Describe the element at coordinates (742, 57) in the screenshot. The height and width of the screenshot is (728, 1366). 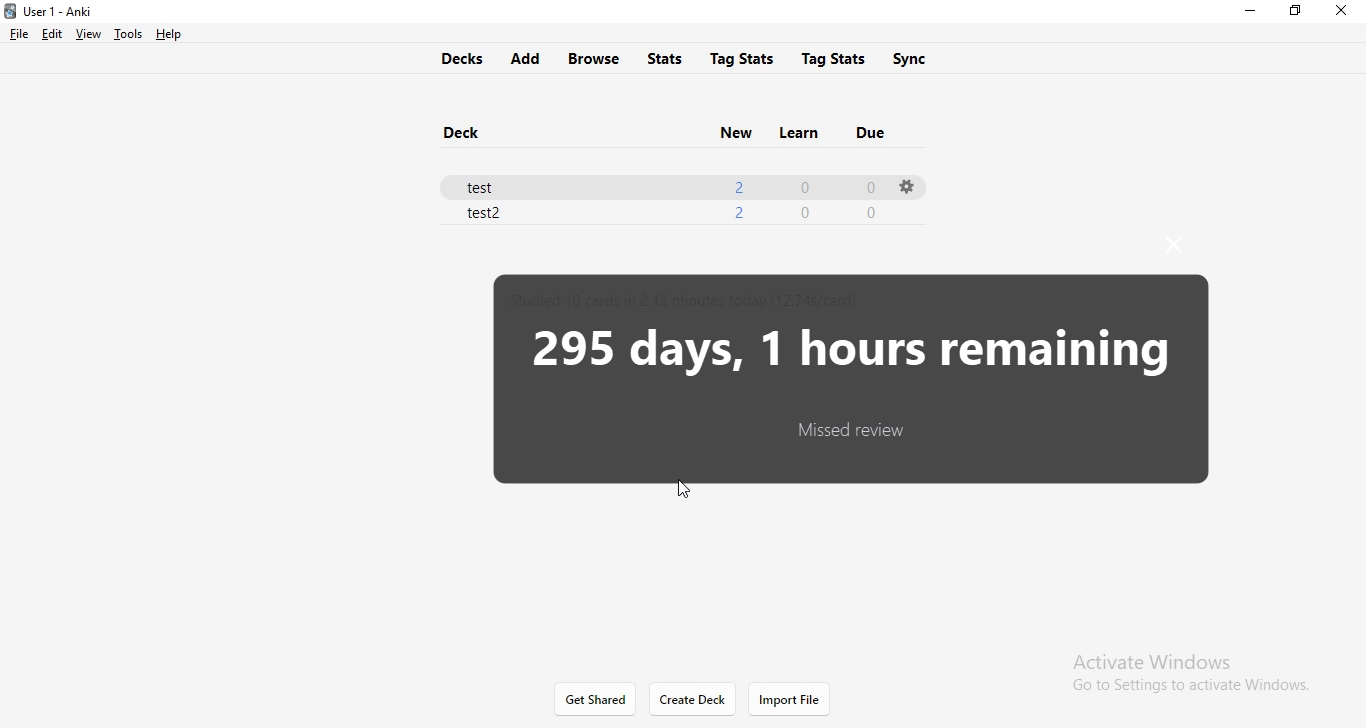
I see `tag stats` at that location.